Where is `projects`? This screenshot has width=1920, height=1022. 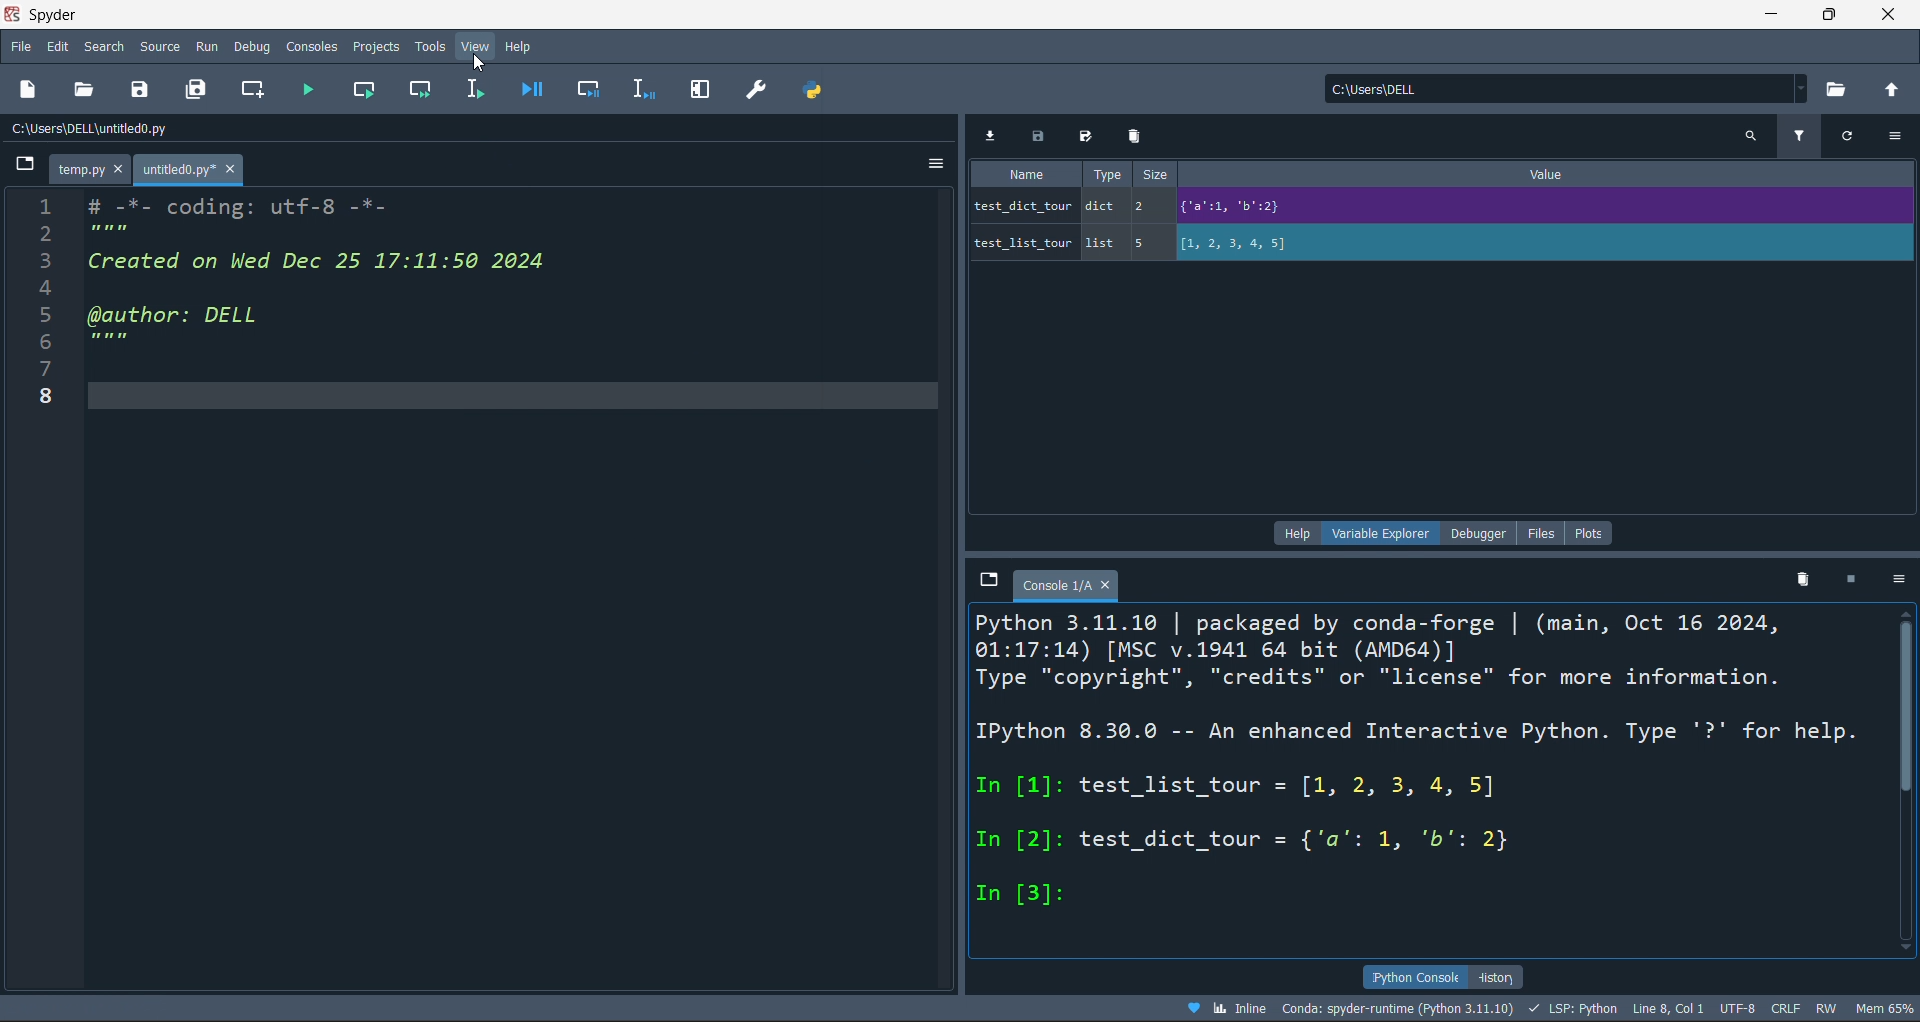
projects is located at coordinates (376, 46).